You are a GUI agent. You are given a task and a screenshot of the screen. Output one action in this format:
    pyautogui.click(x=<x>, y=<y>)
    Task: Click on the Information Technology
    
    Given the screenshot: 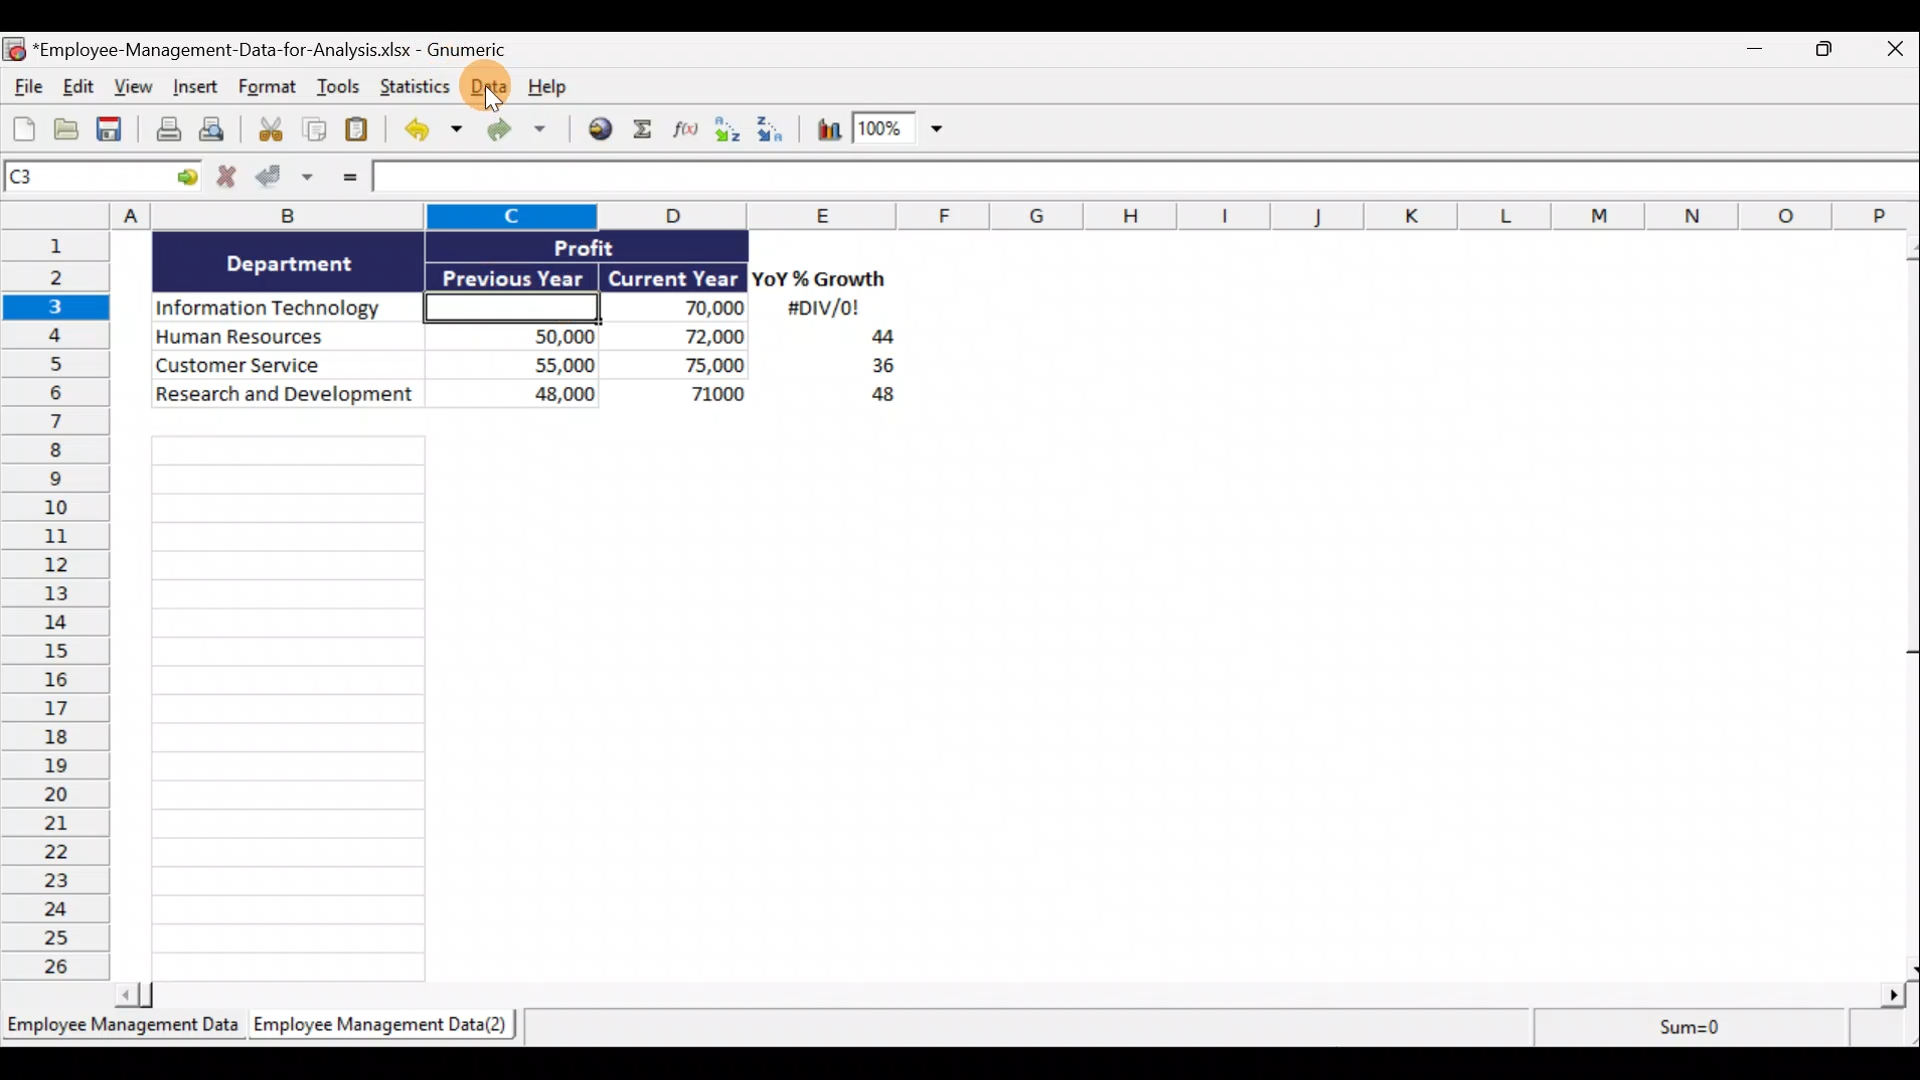 What is the action you would take?
    pyautogui.click(x=288, y=309)
    